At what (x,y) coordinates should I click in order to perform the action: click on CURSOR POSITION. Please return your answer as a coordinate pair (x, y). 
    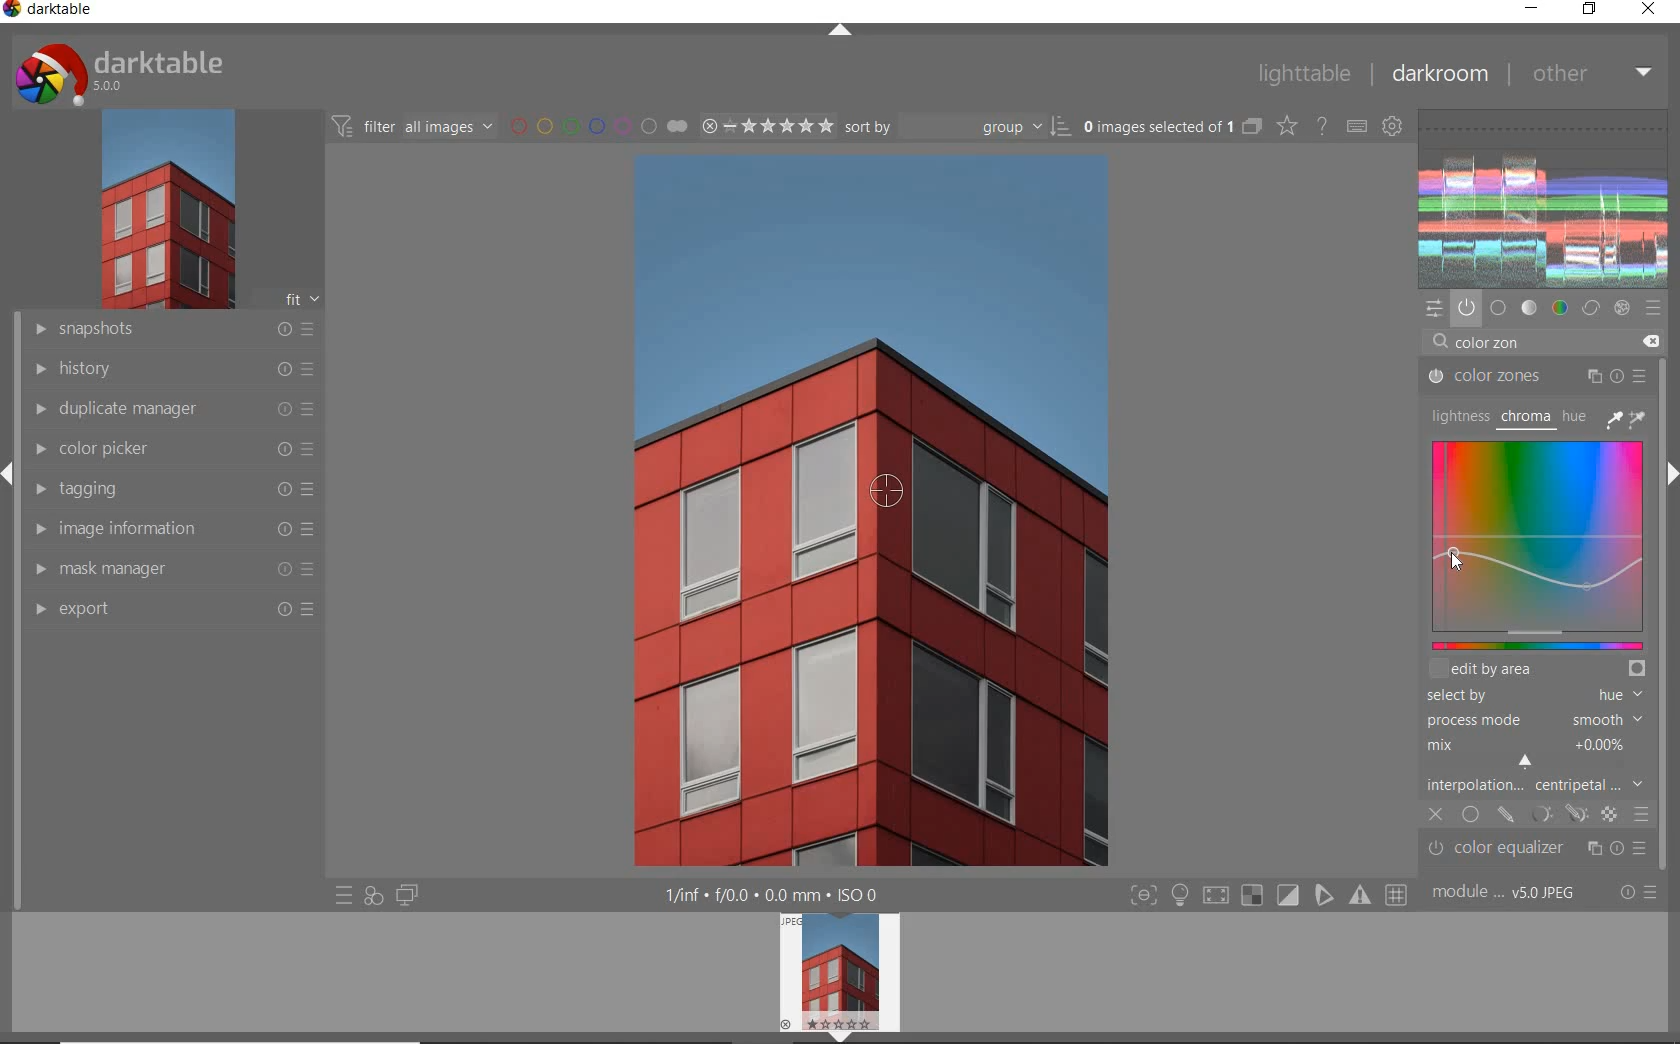
    Looking at the image, I should click on (1457, 561).